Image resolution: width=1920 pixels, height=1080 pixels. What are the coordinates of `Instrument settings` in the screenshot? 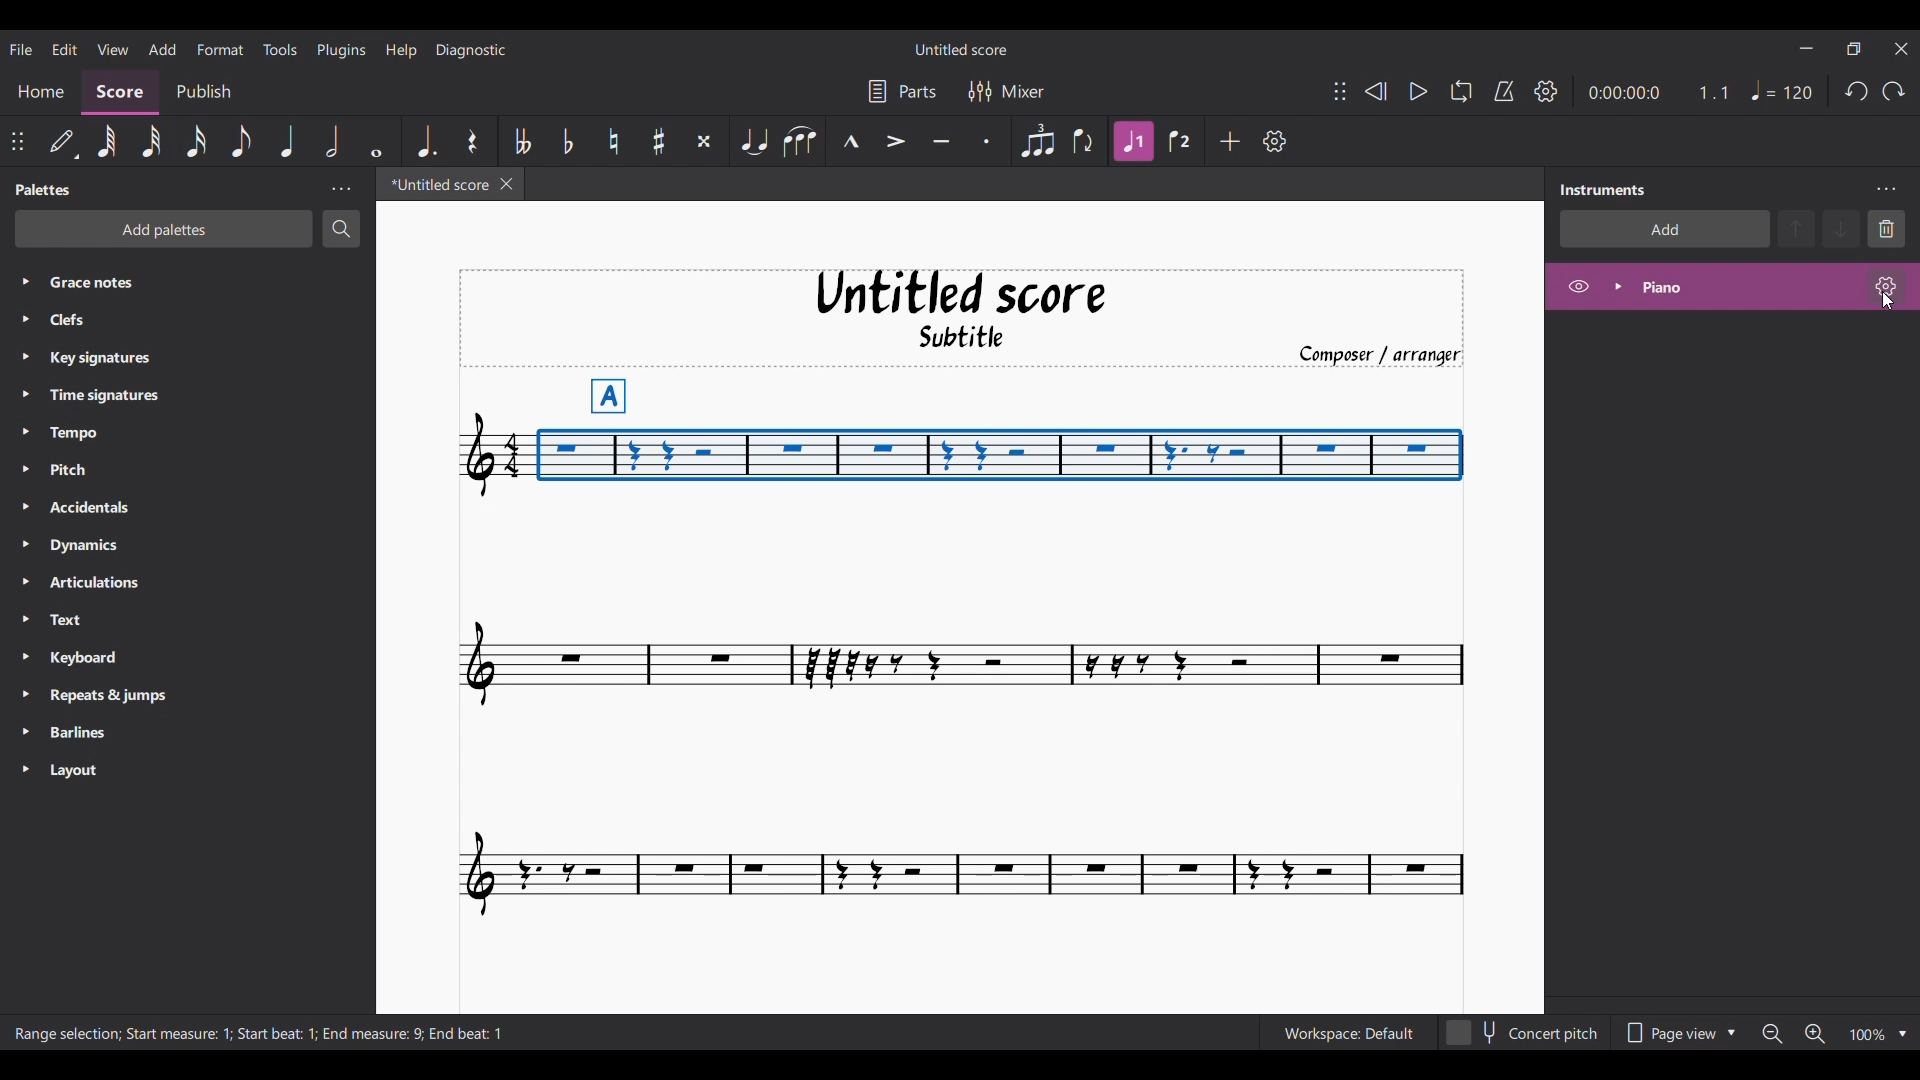 It's located at (1885, 190).